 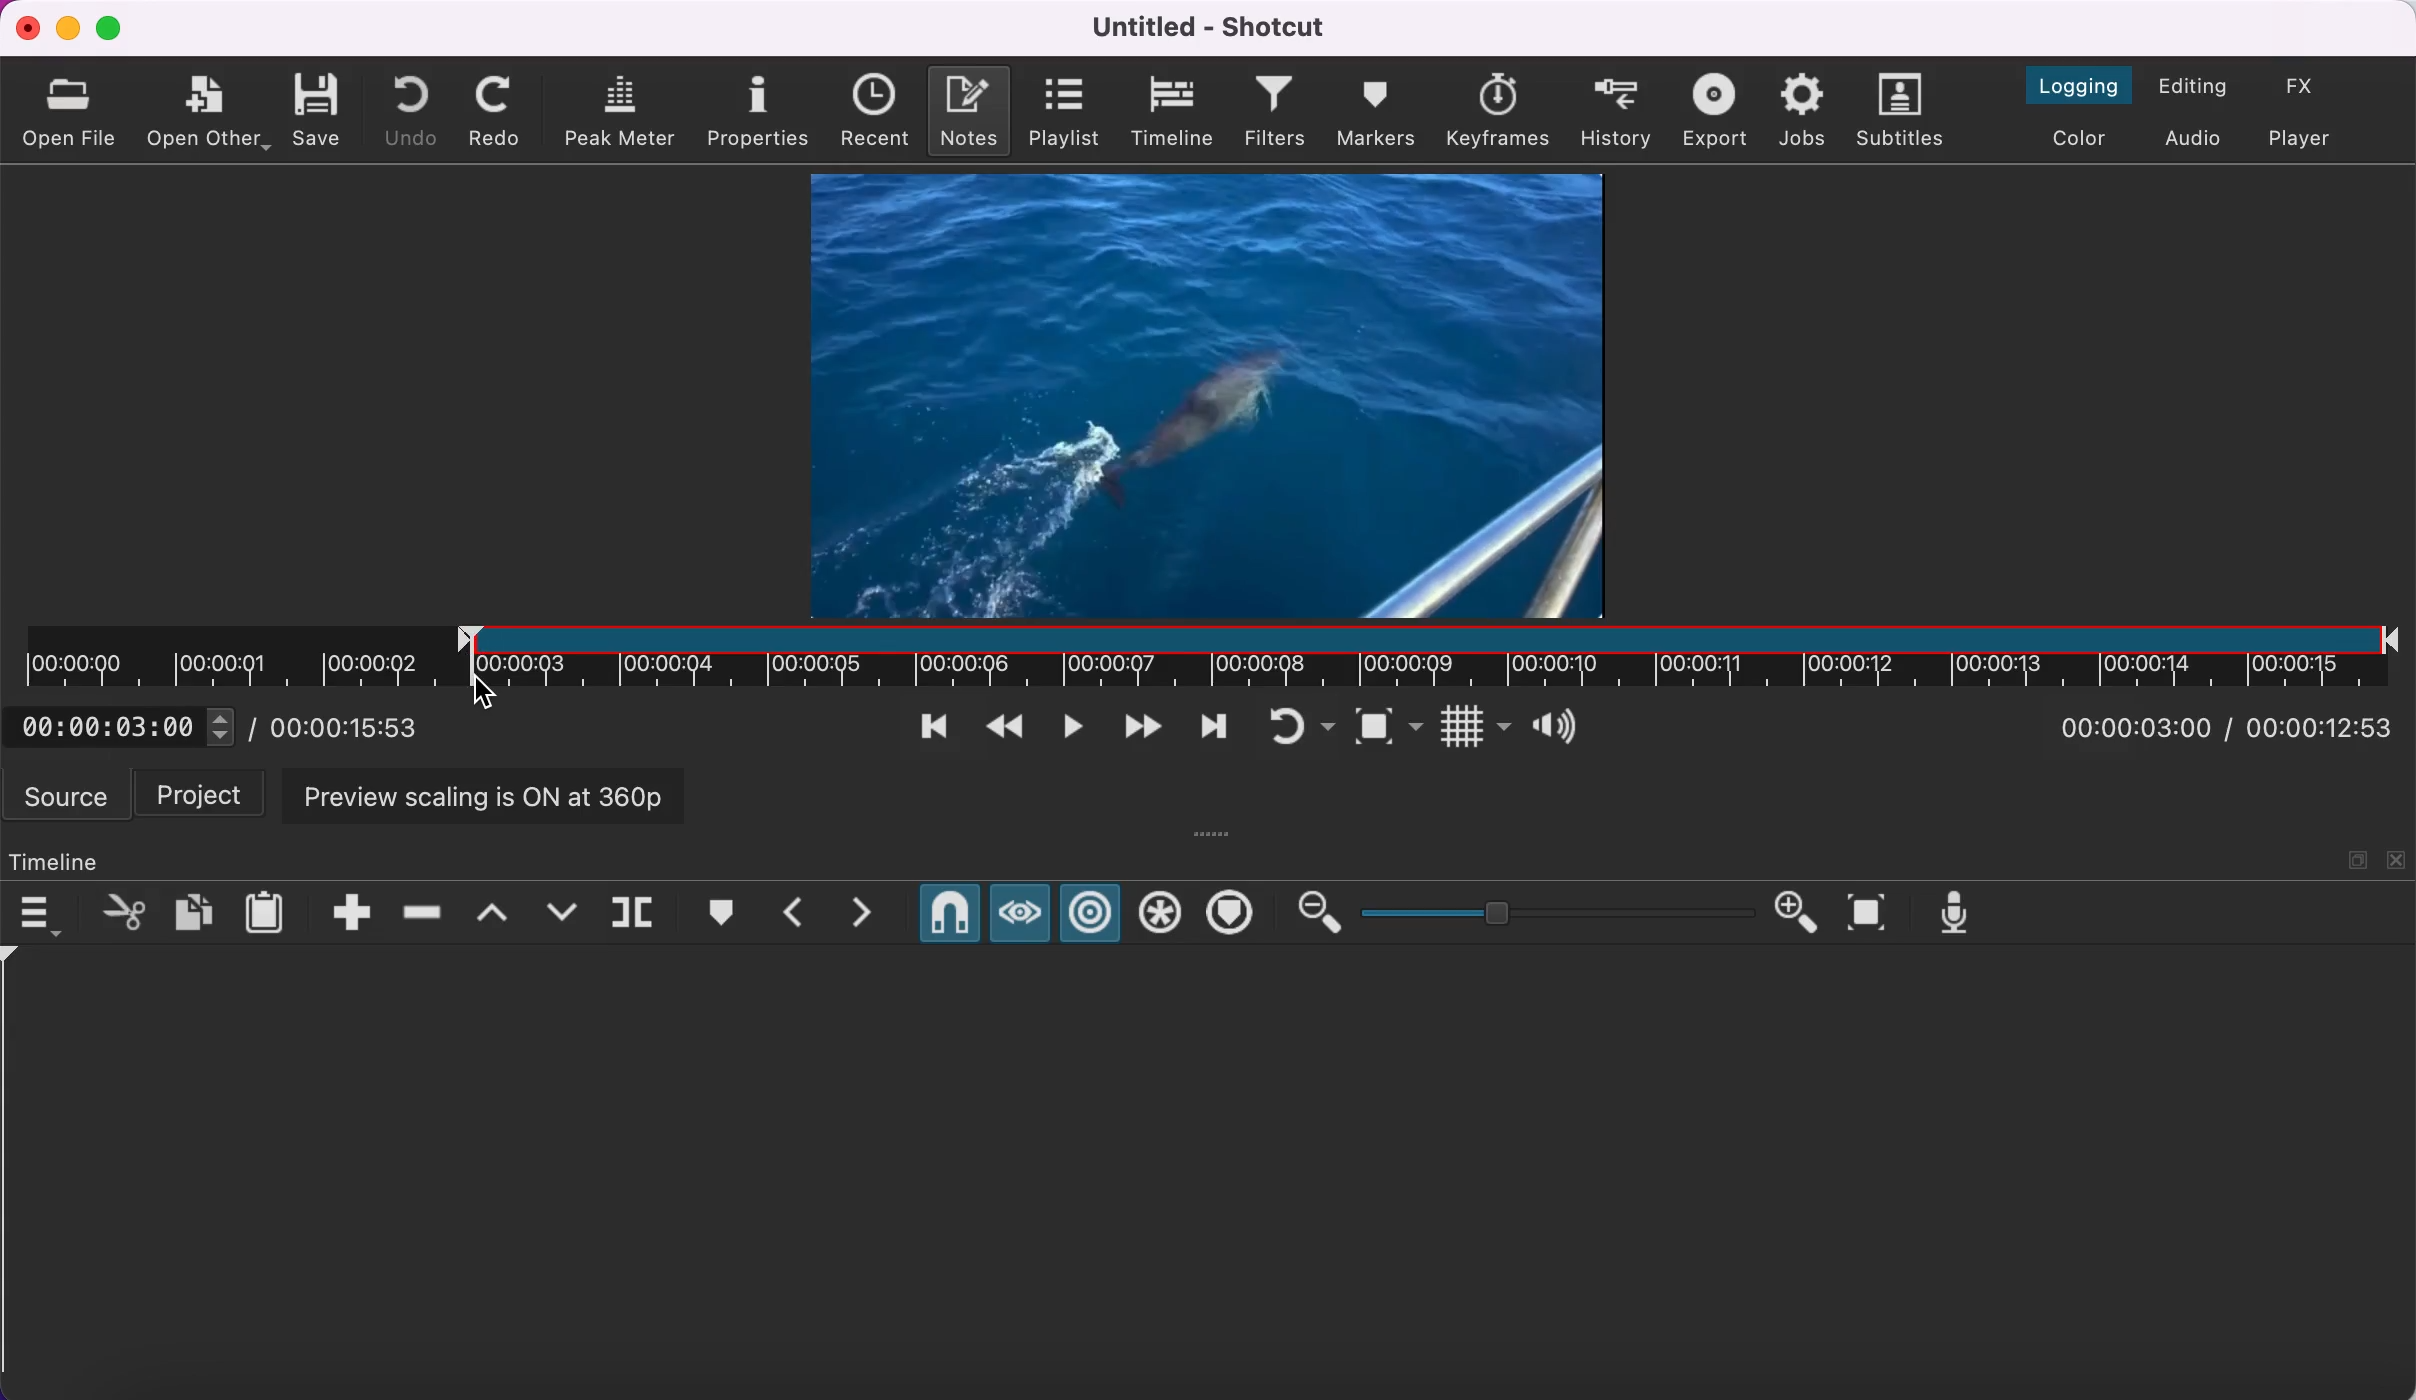 What do you see at coordinates (1616, 107) in the screenshot?
I see `history` at bounding box center [1616, 107].